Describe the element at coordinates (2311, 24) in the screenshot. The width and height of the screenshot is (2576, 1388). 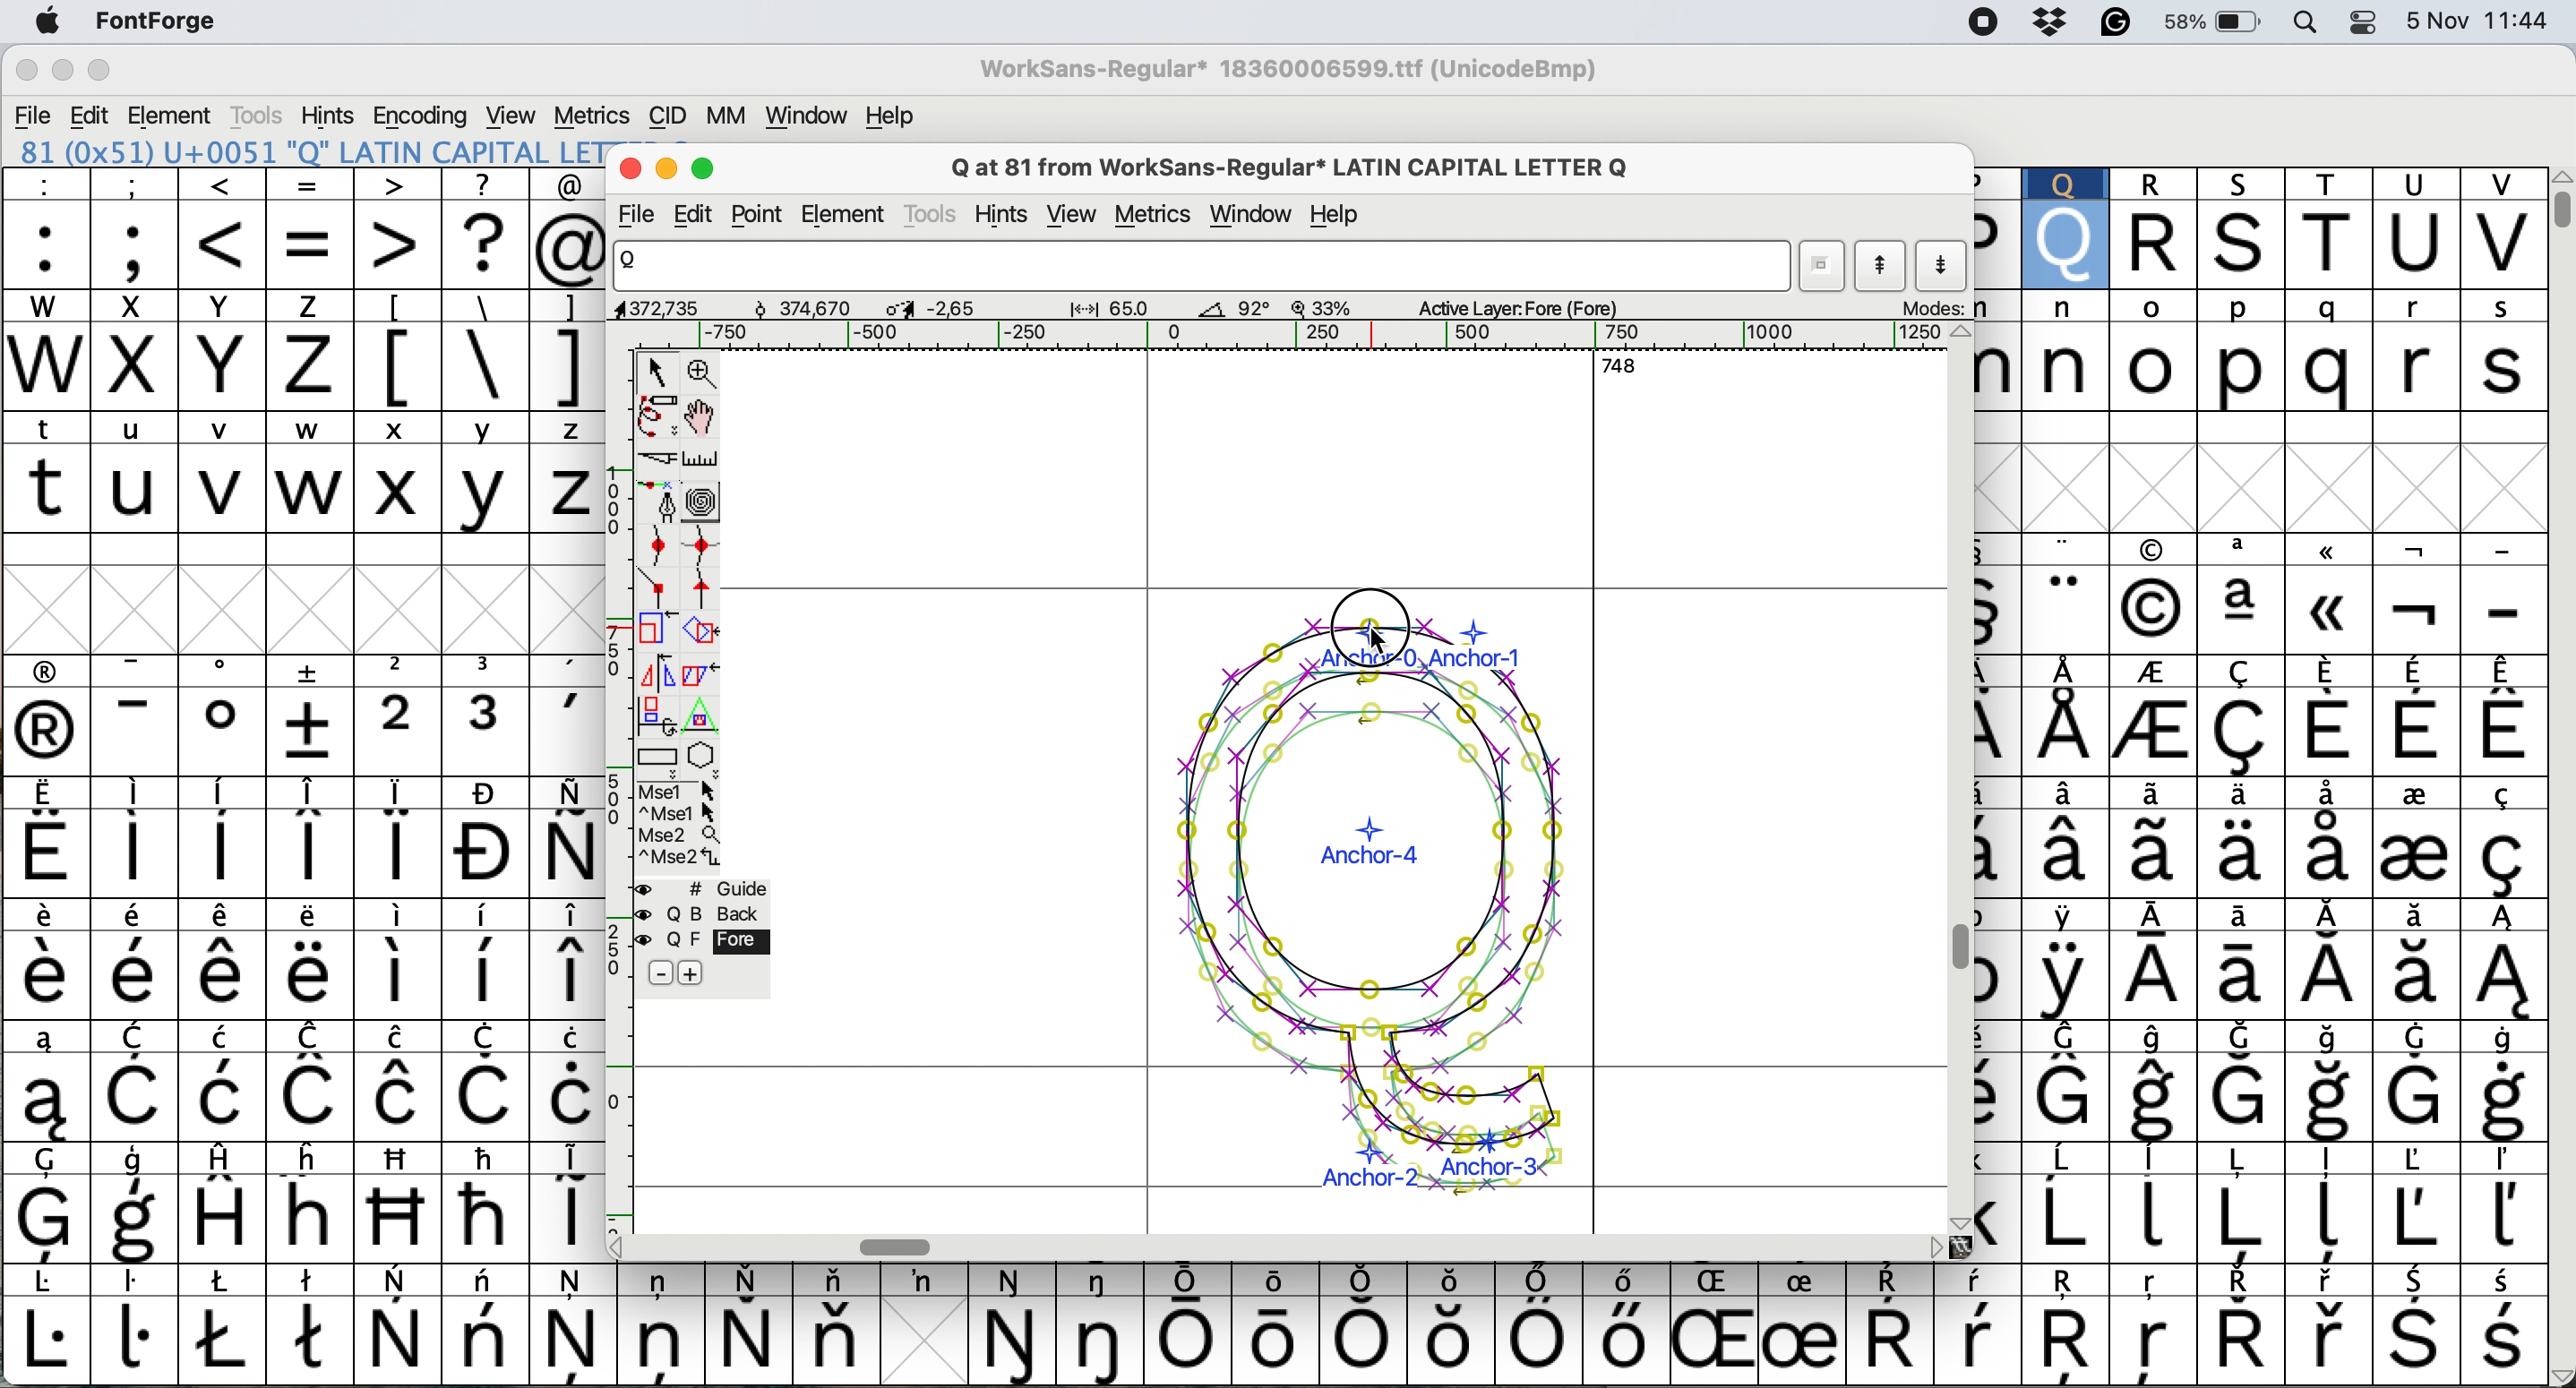
I see `spotlight search` at that location.